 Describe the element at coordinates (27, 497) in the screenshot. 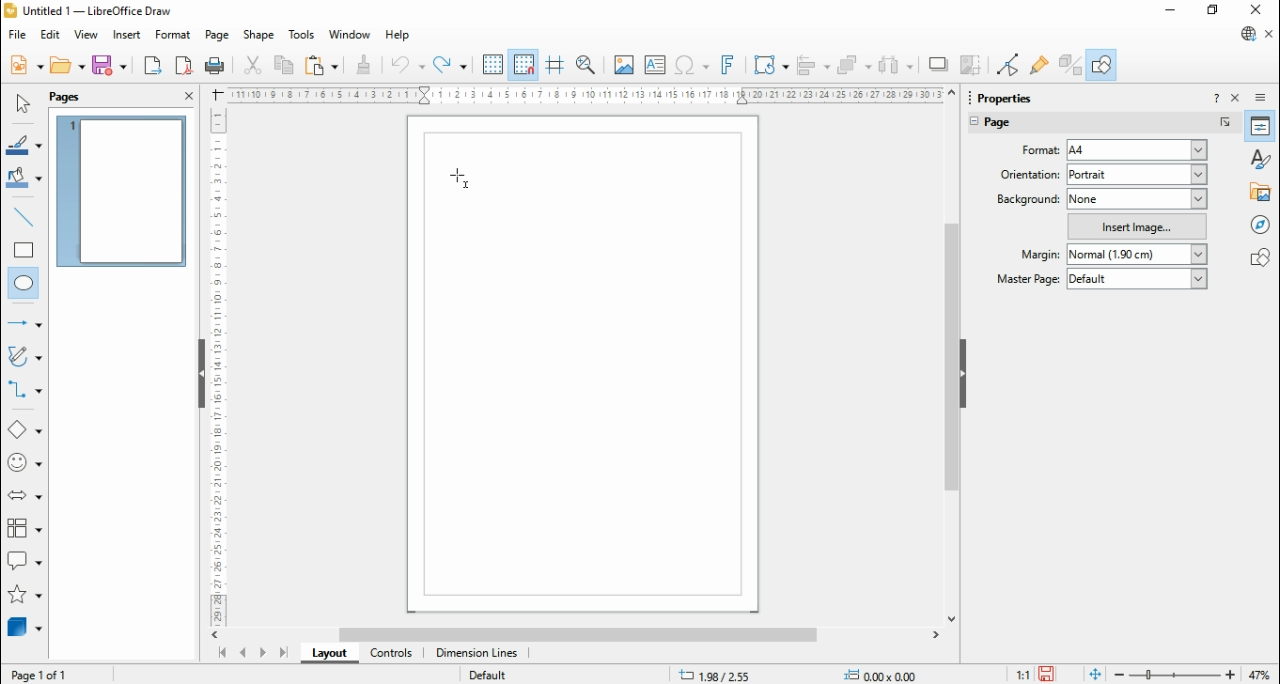

I see `block arrows` at that location.